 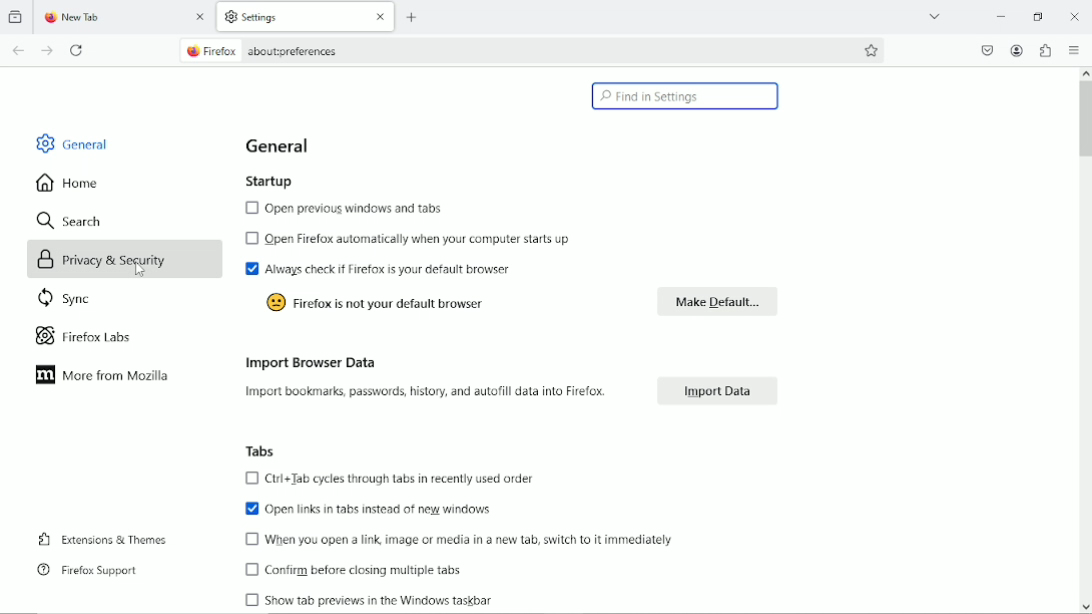 I want to click on always check if firefox is your default browser, so click(x=403, y=271).